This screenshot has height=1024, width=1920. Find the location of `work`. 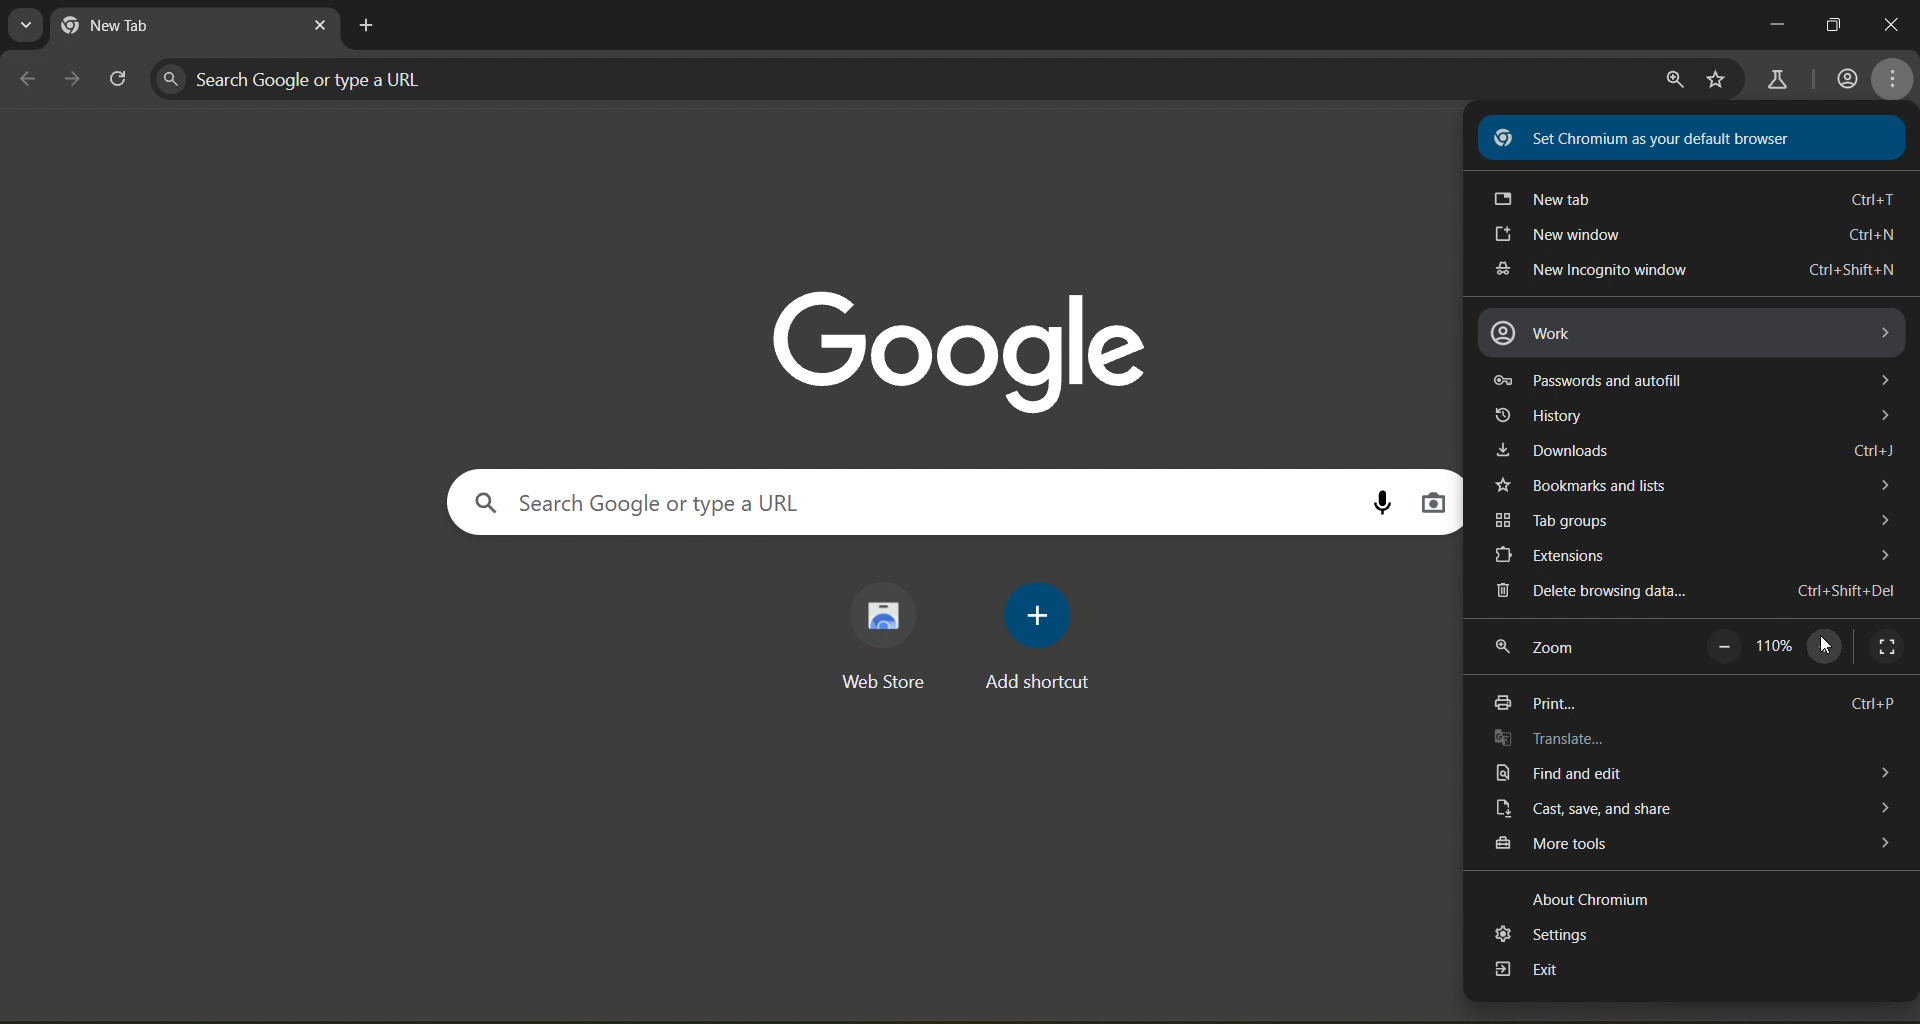

work is located at coordinates (1693, 333).